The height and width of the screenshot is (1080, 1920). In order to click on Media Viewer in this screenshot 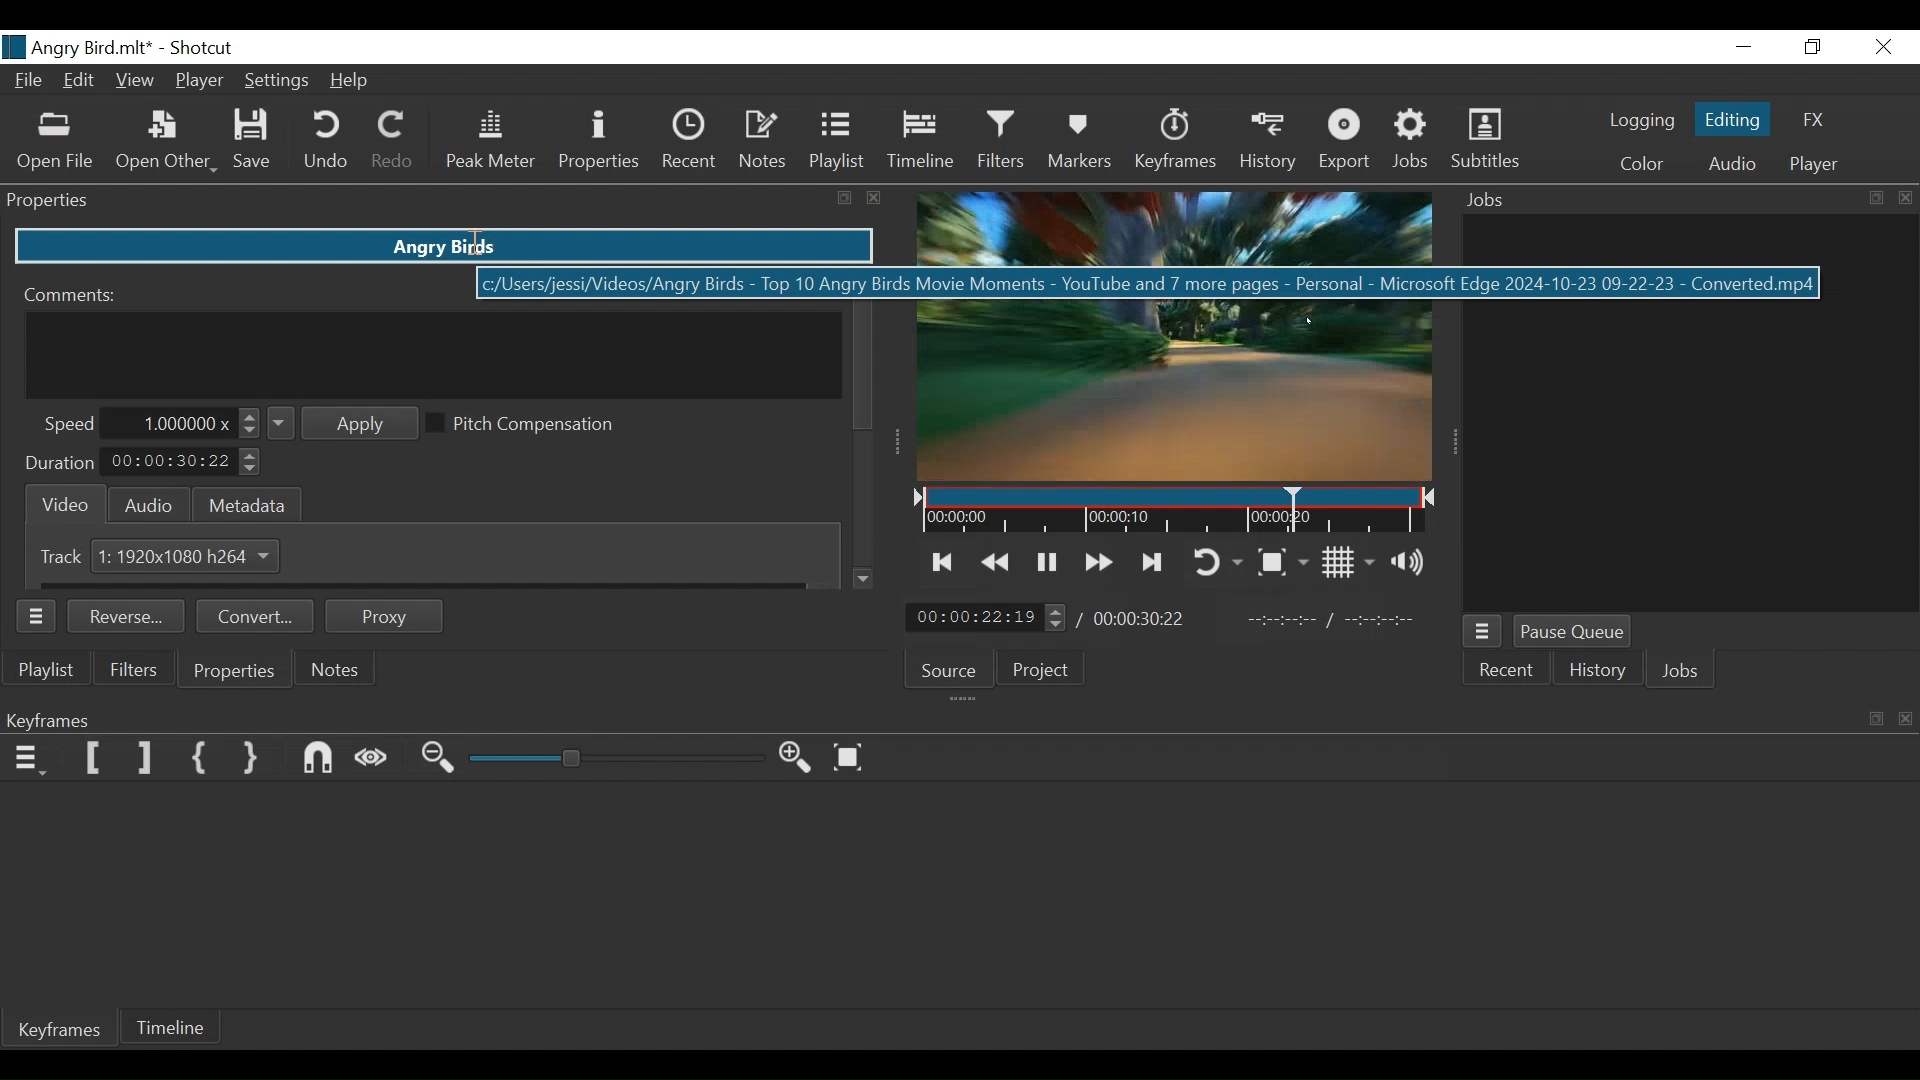, I will do `click(1173, 336)`.